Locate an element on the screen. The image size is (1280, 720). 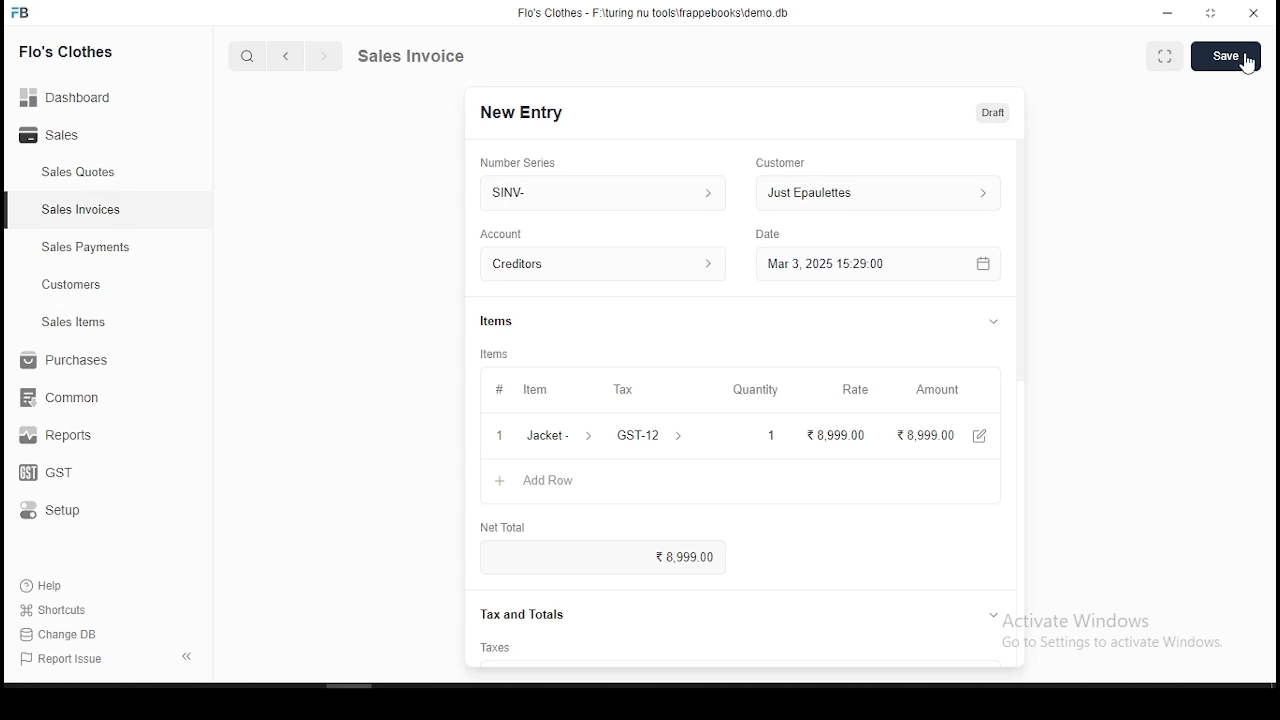
search is located at coordinates (247, 55).